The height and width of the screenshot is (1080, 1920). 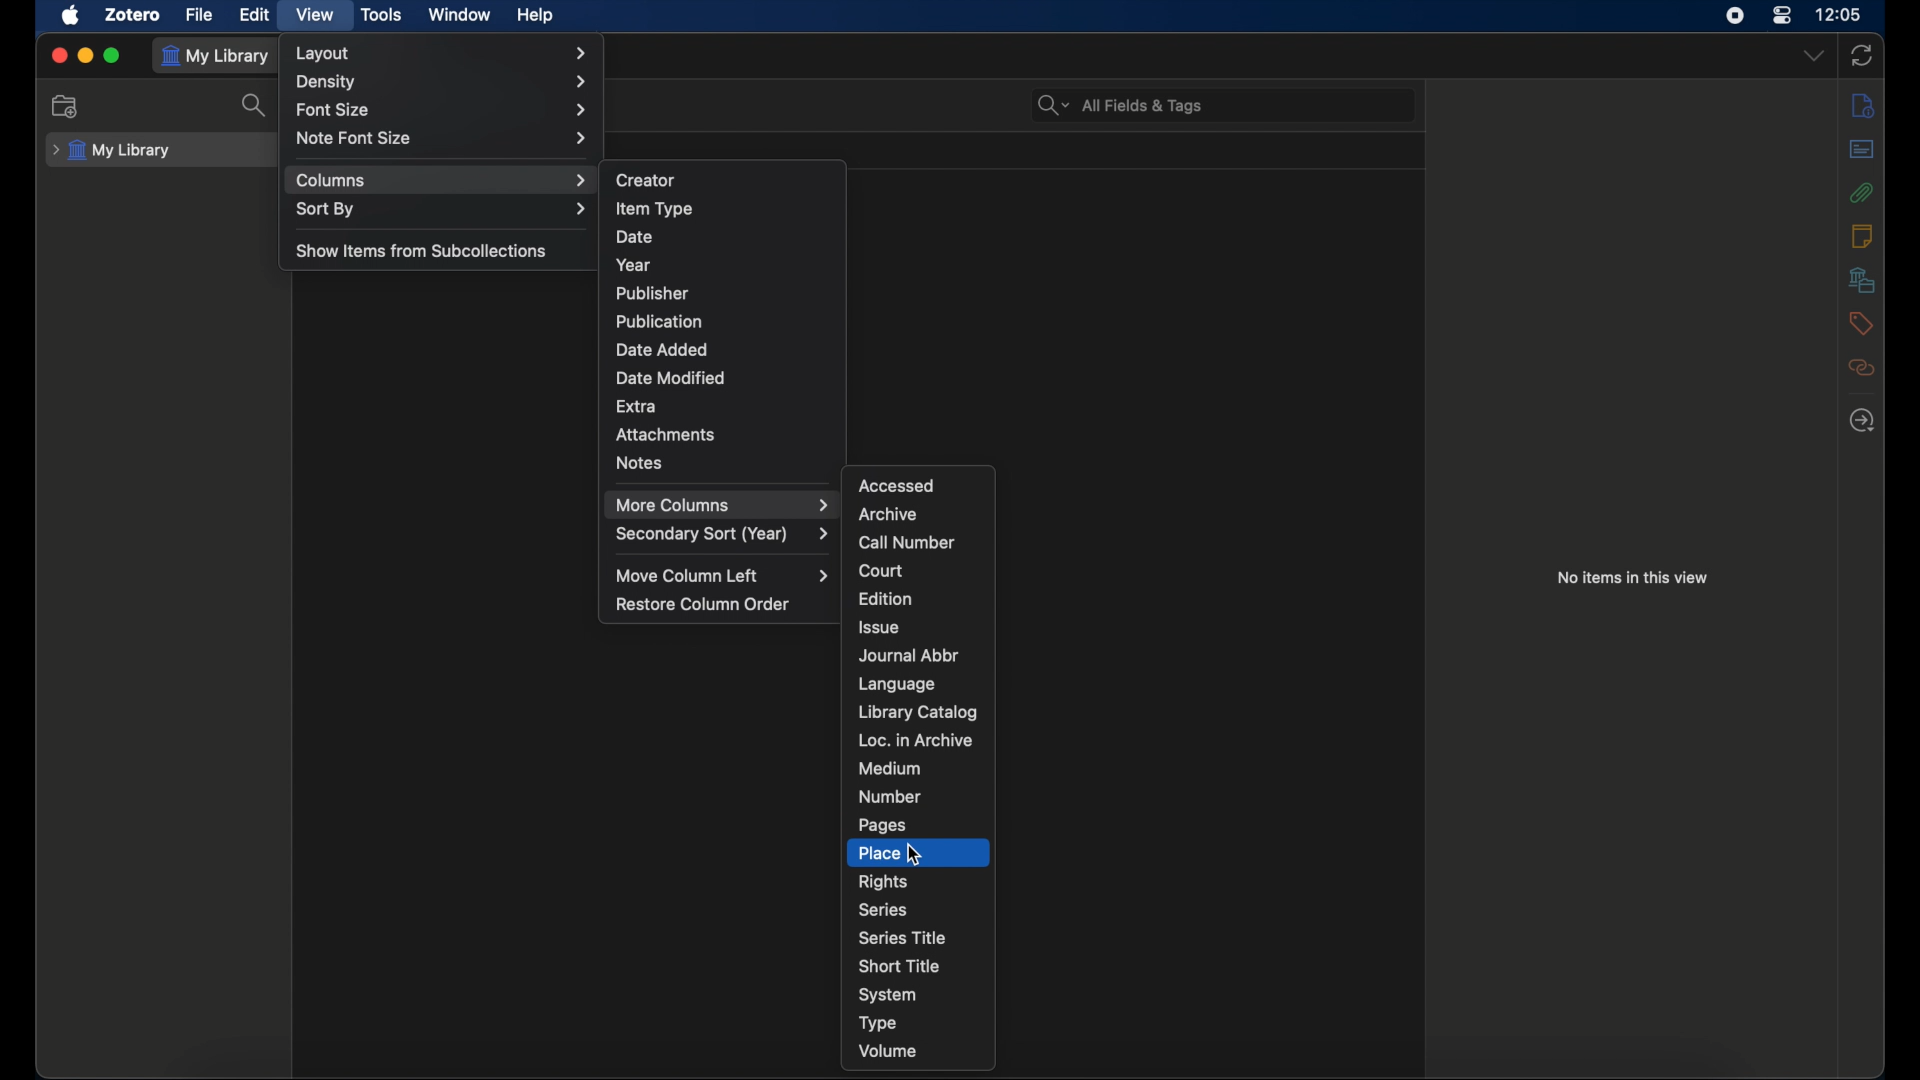 What do you see at coordinates (654, 293) in the screenshot?
I see `publisher` at bounding box center [654, 293].